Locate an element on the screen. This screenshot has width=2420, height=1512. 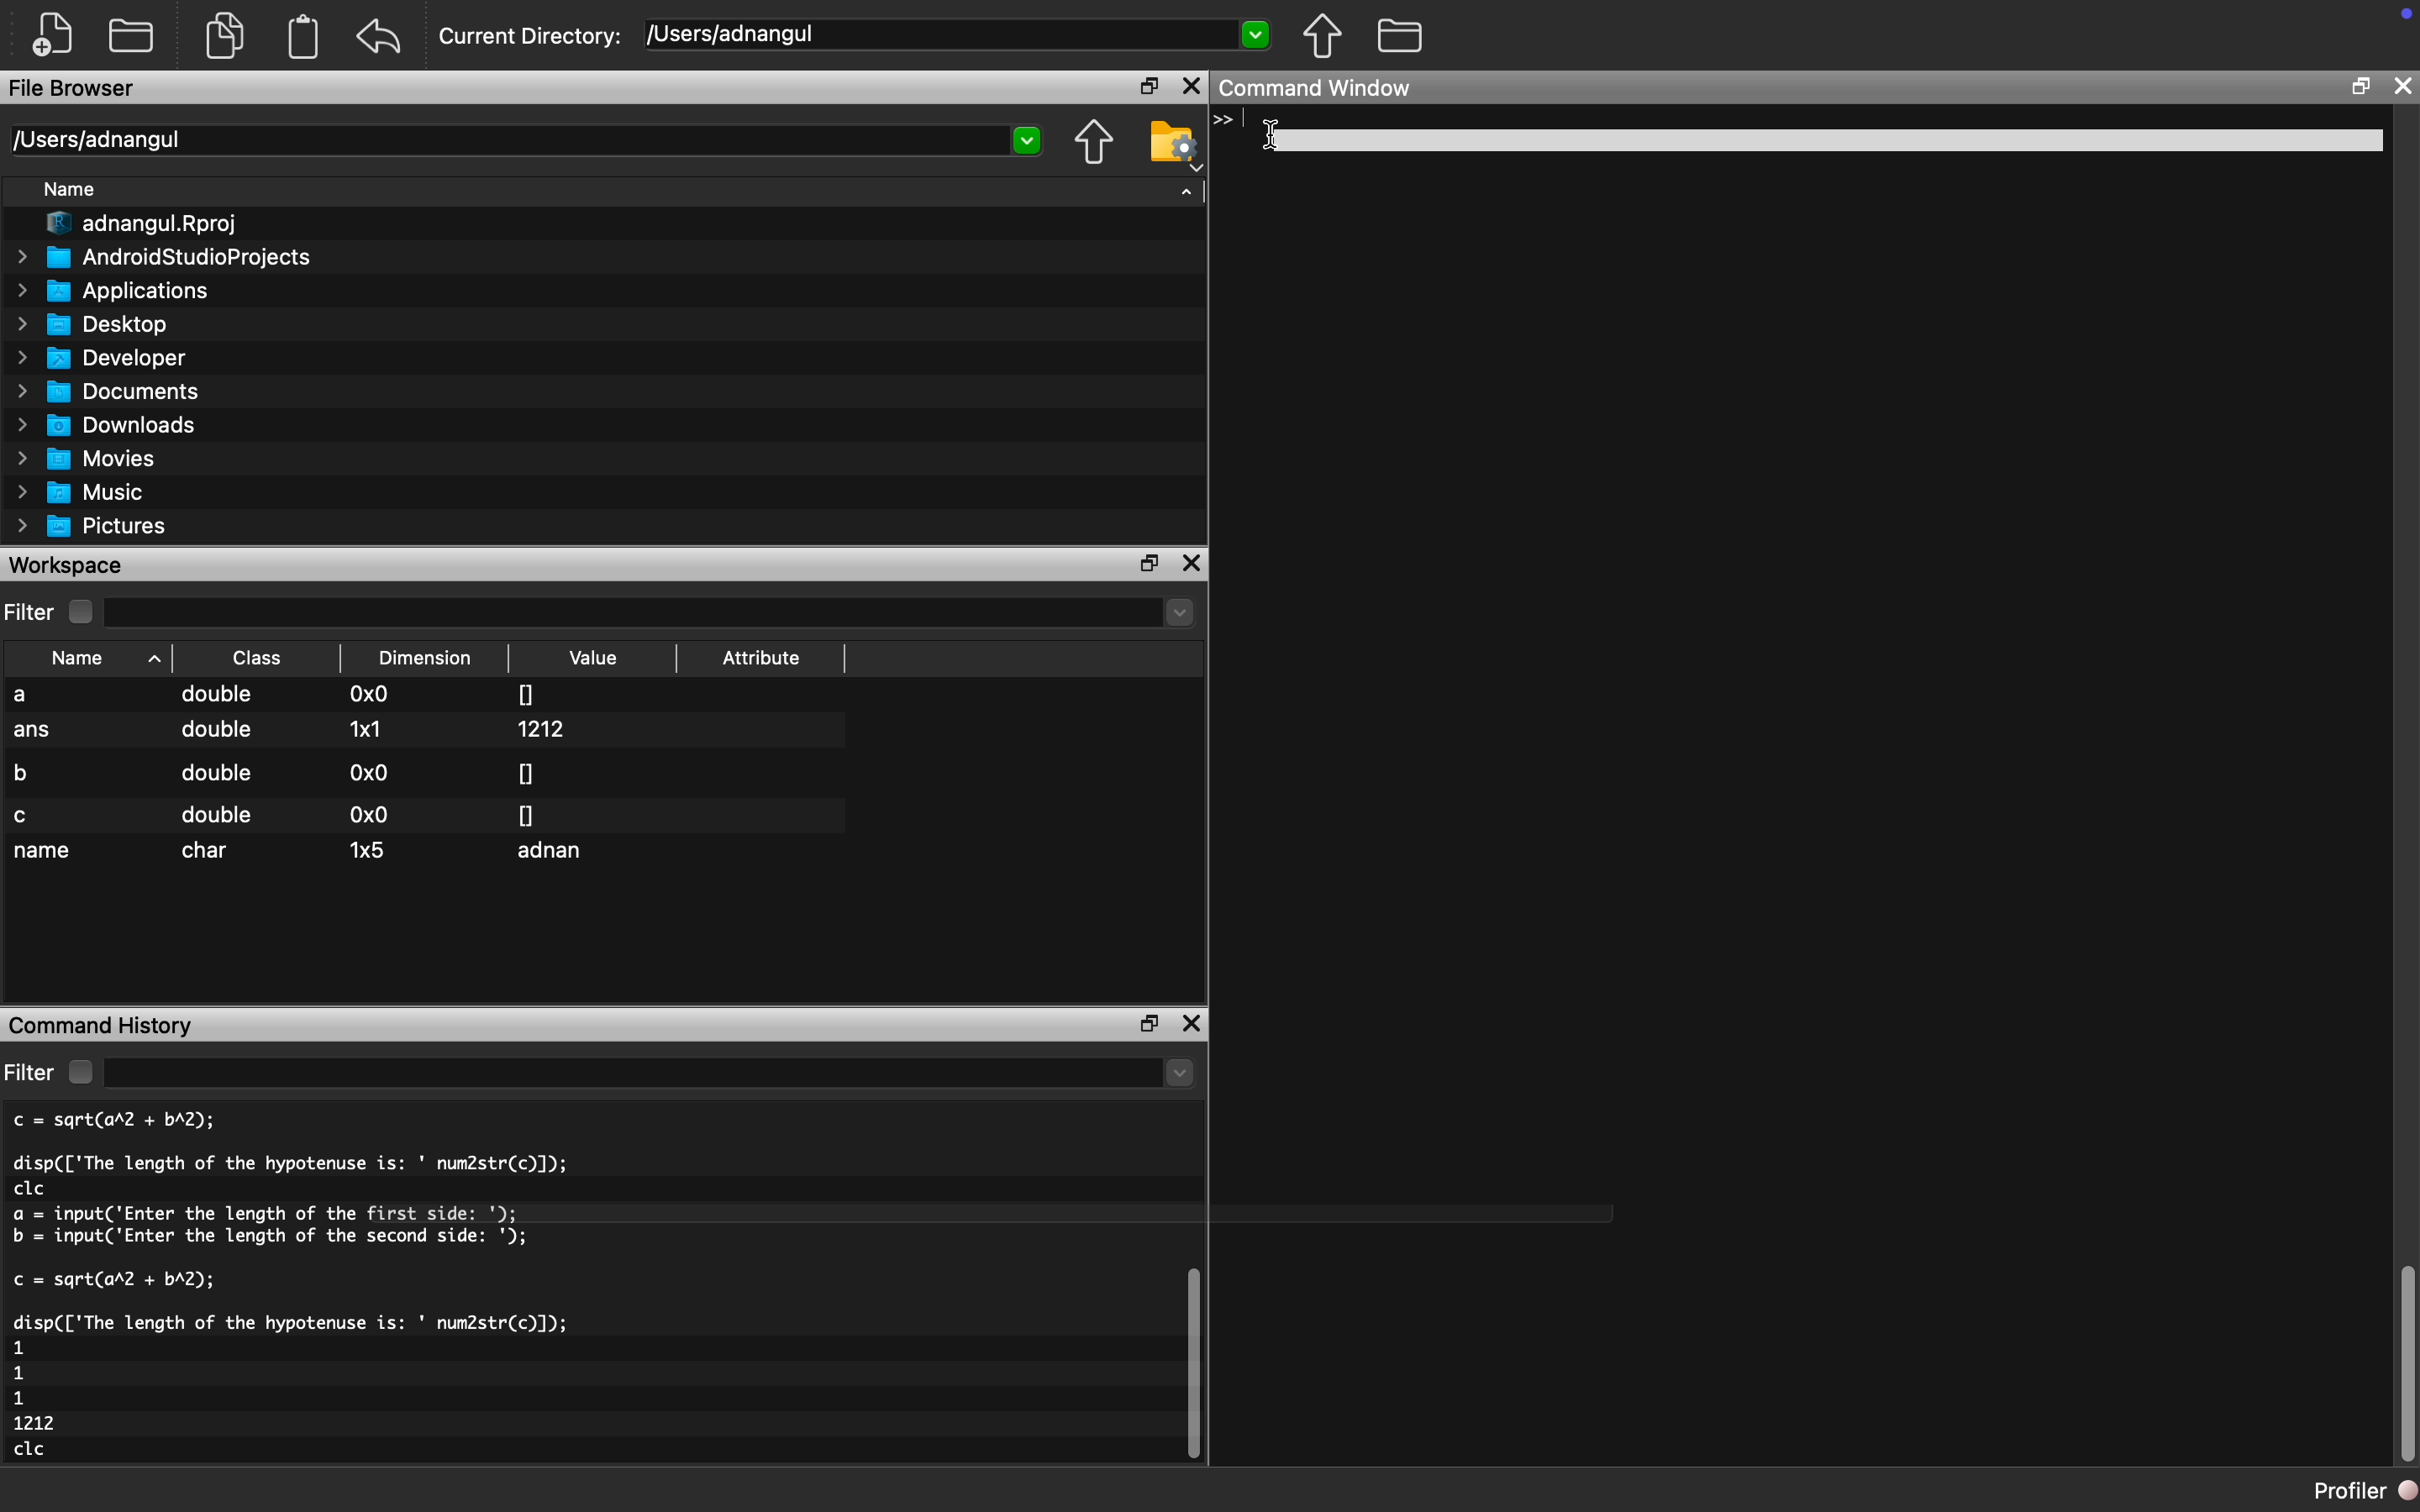
document clipboard is located at coordinates (299, 39).